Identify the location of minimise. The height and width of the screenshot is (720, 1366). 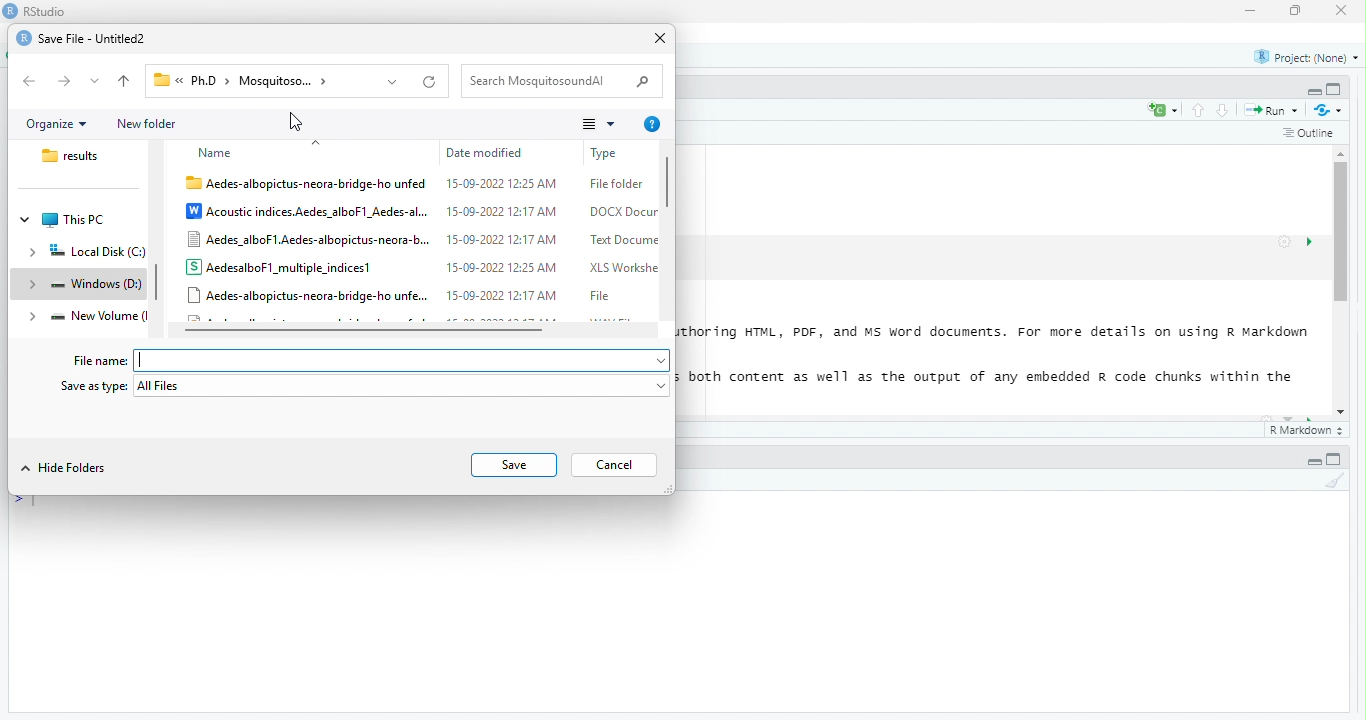
(1253, 10).